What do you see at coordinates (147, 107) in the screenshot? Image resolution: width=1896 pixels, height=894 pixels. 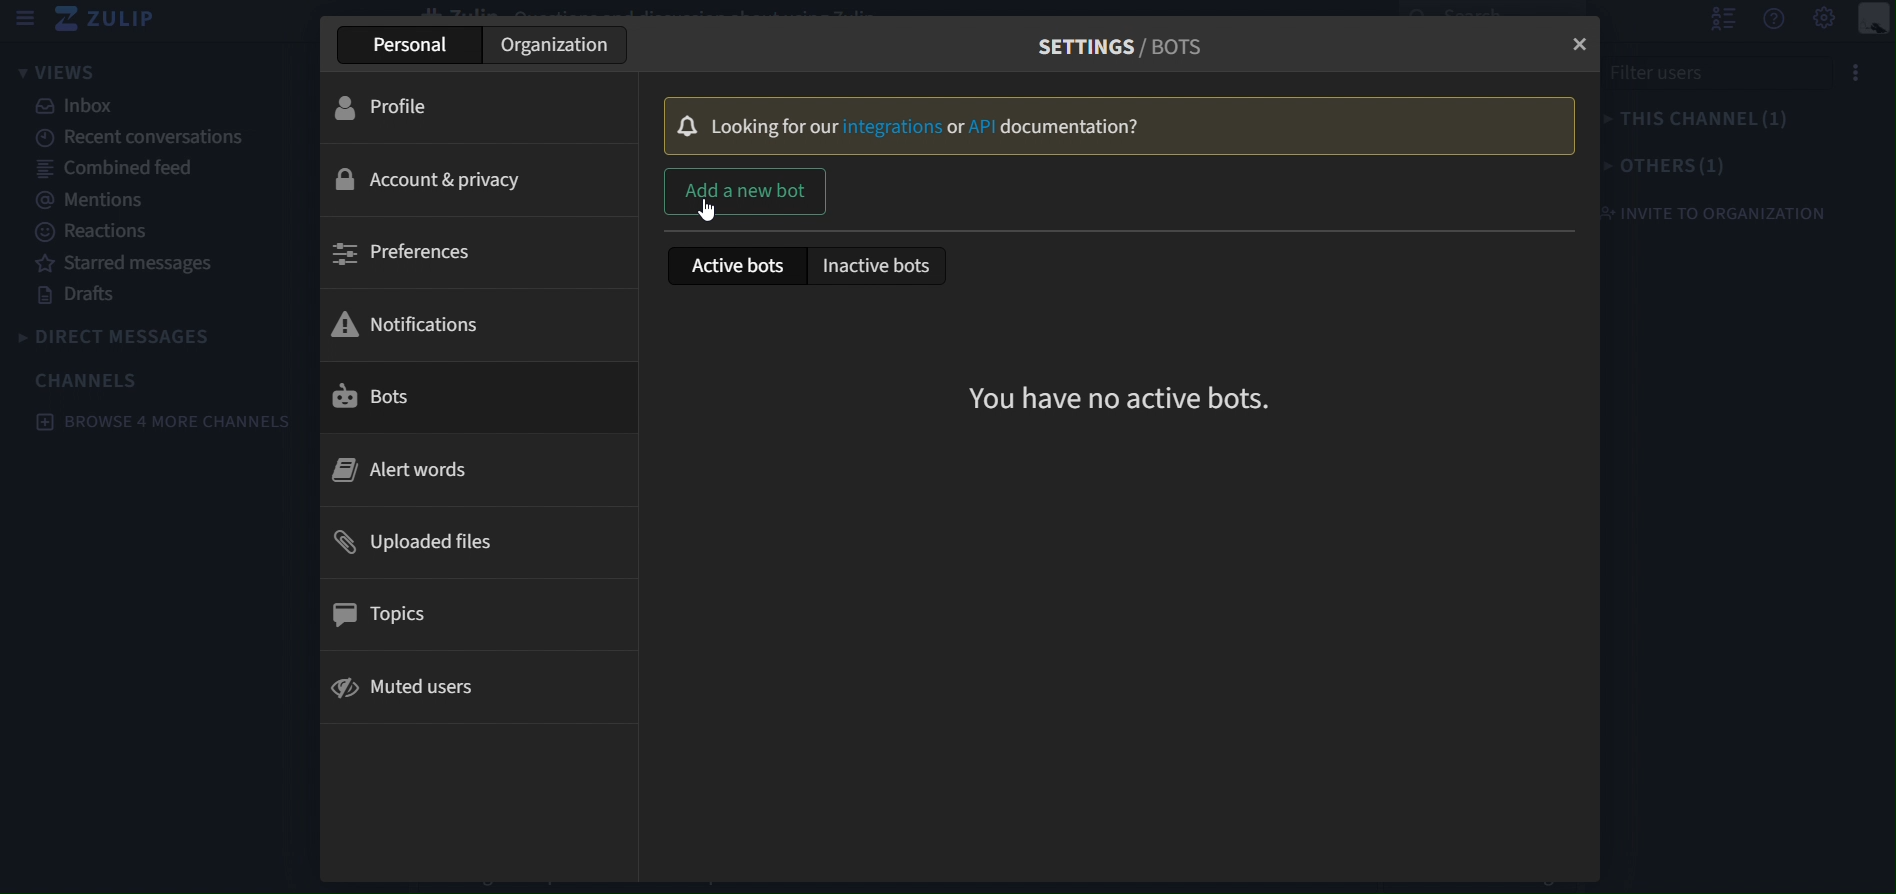 I see `inbox` at bounding box center [147, 107].